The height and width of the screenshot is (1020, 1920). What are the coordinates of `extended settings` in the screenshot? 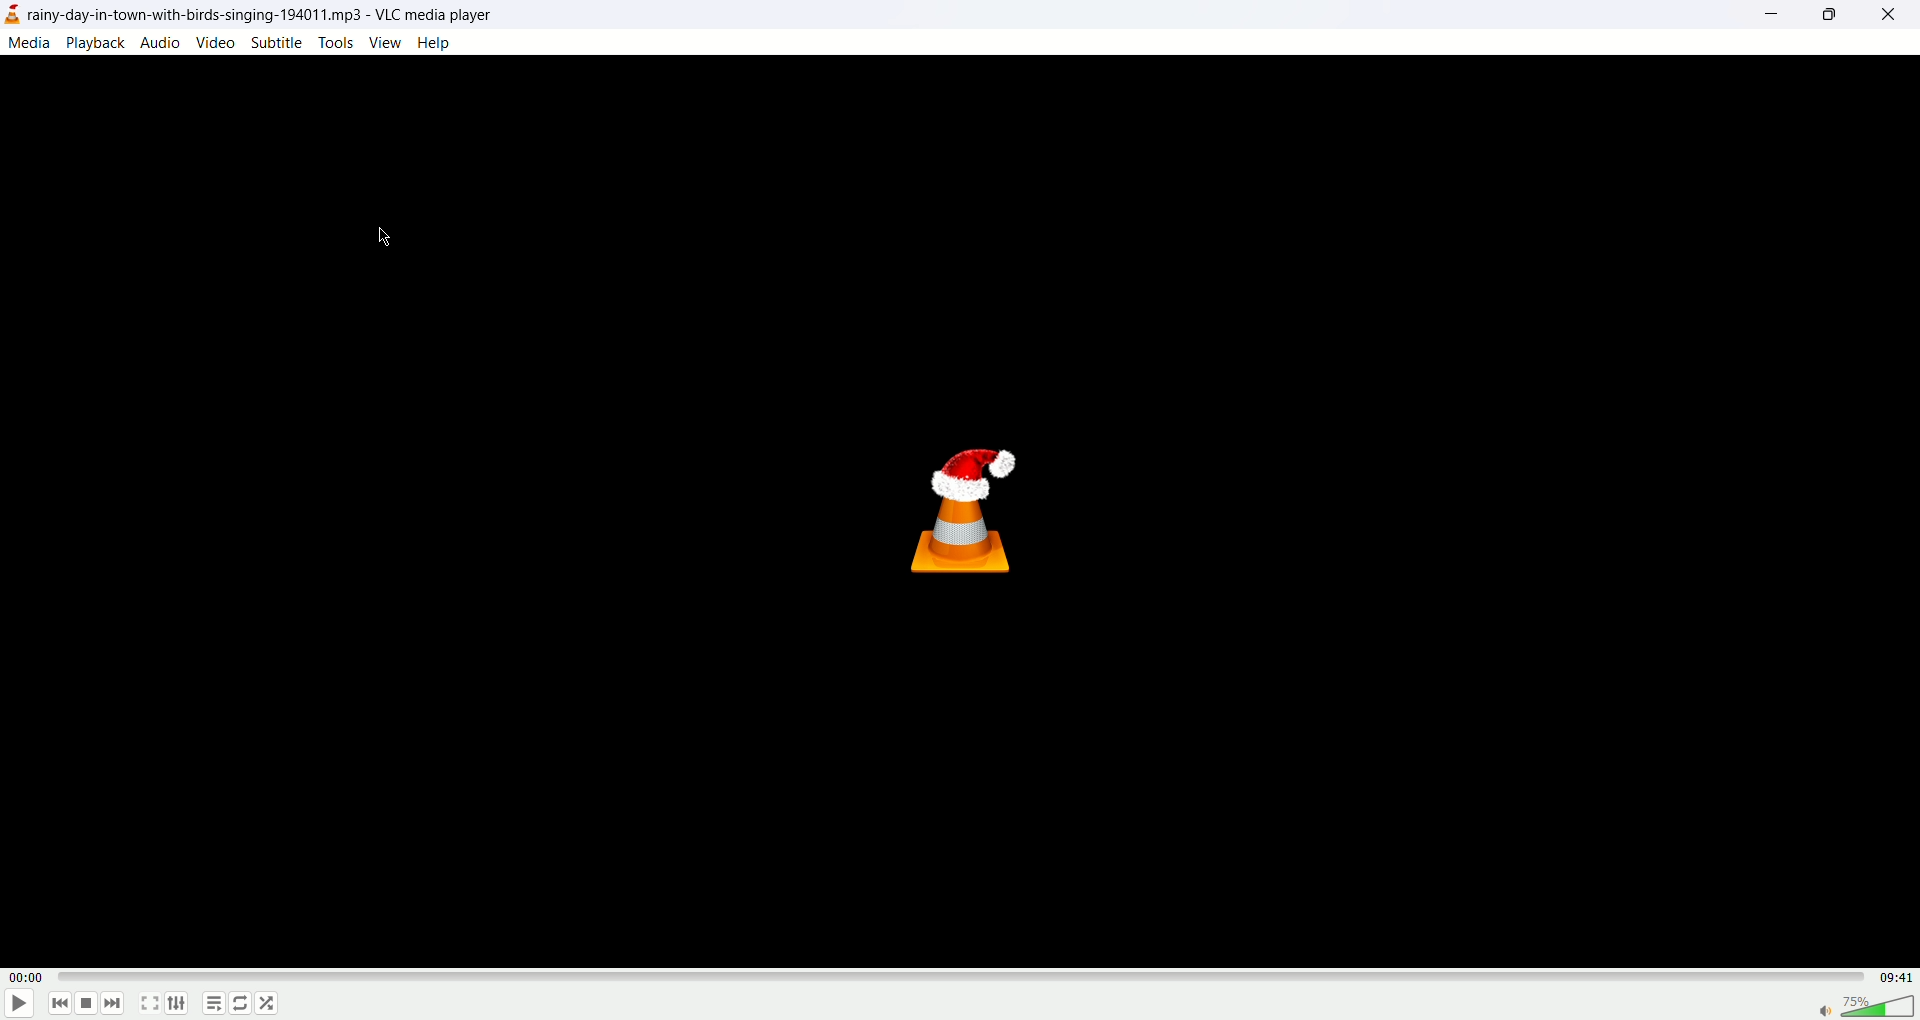 It's located at (184, 1005).